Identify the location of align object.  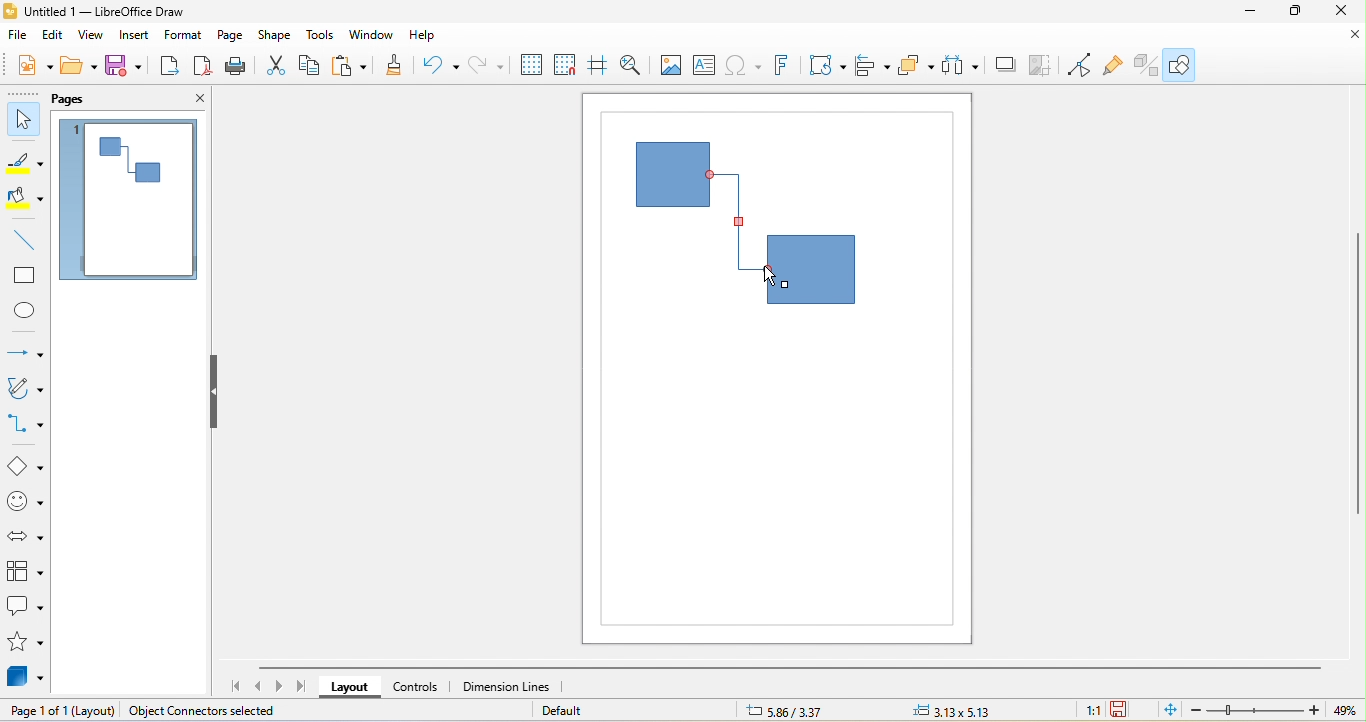
(872, 65).